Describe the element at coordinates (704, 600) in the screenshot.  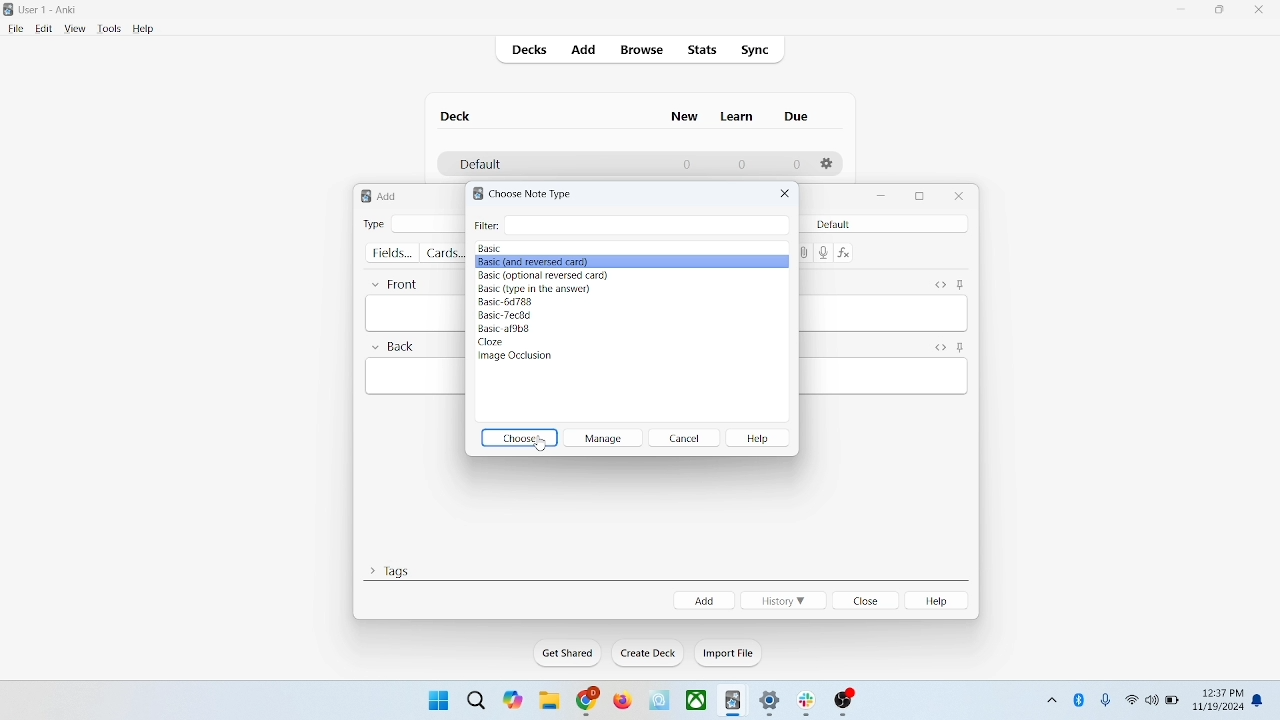
I see `add` at that location.